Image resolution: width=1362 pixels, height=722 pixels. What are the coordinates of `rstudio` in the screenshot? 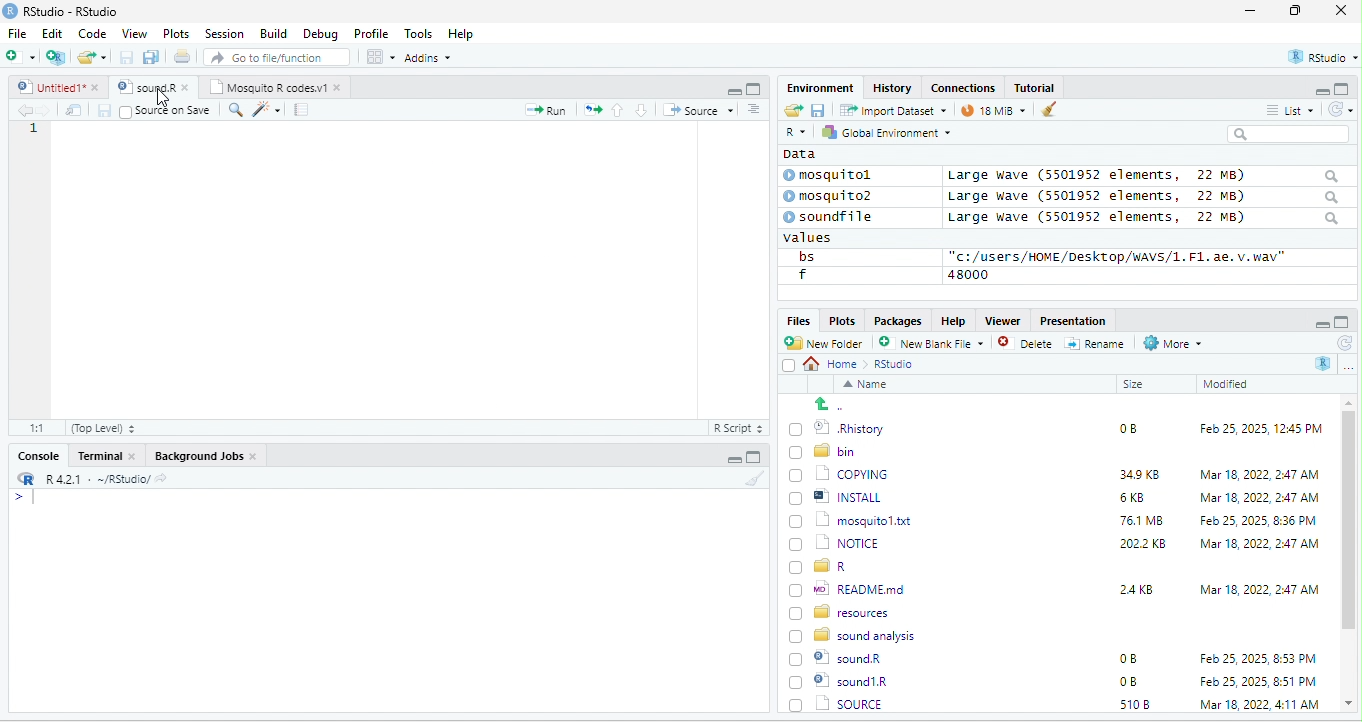 It's located at (1319, 58).